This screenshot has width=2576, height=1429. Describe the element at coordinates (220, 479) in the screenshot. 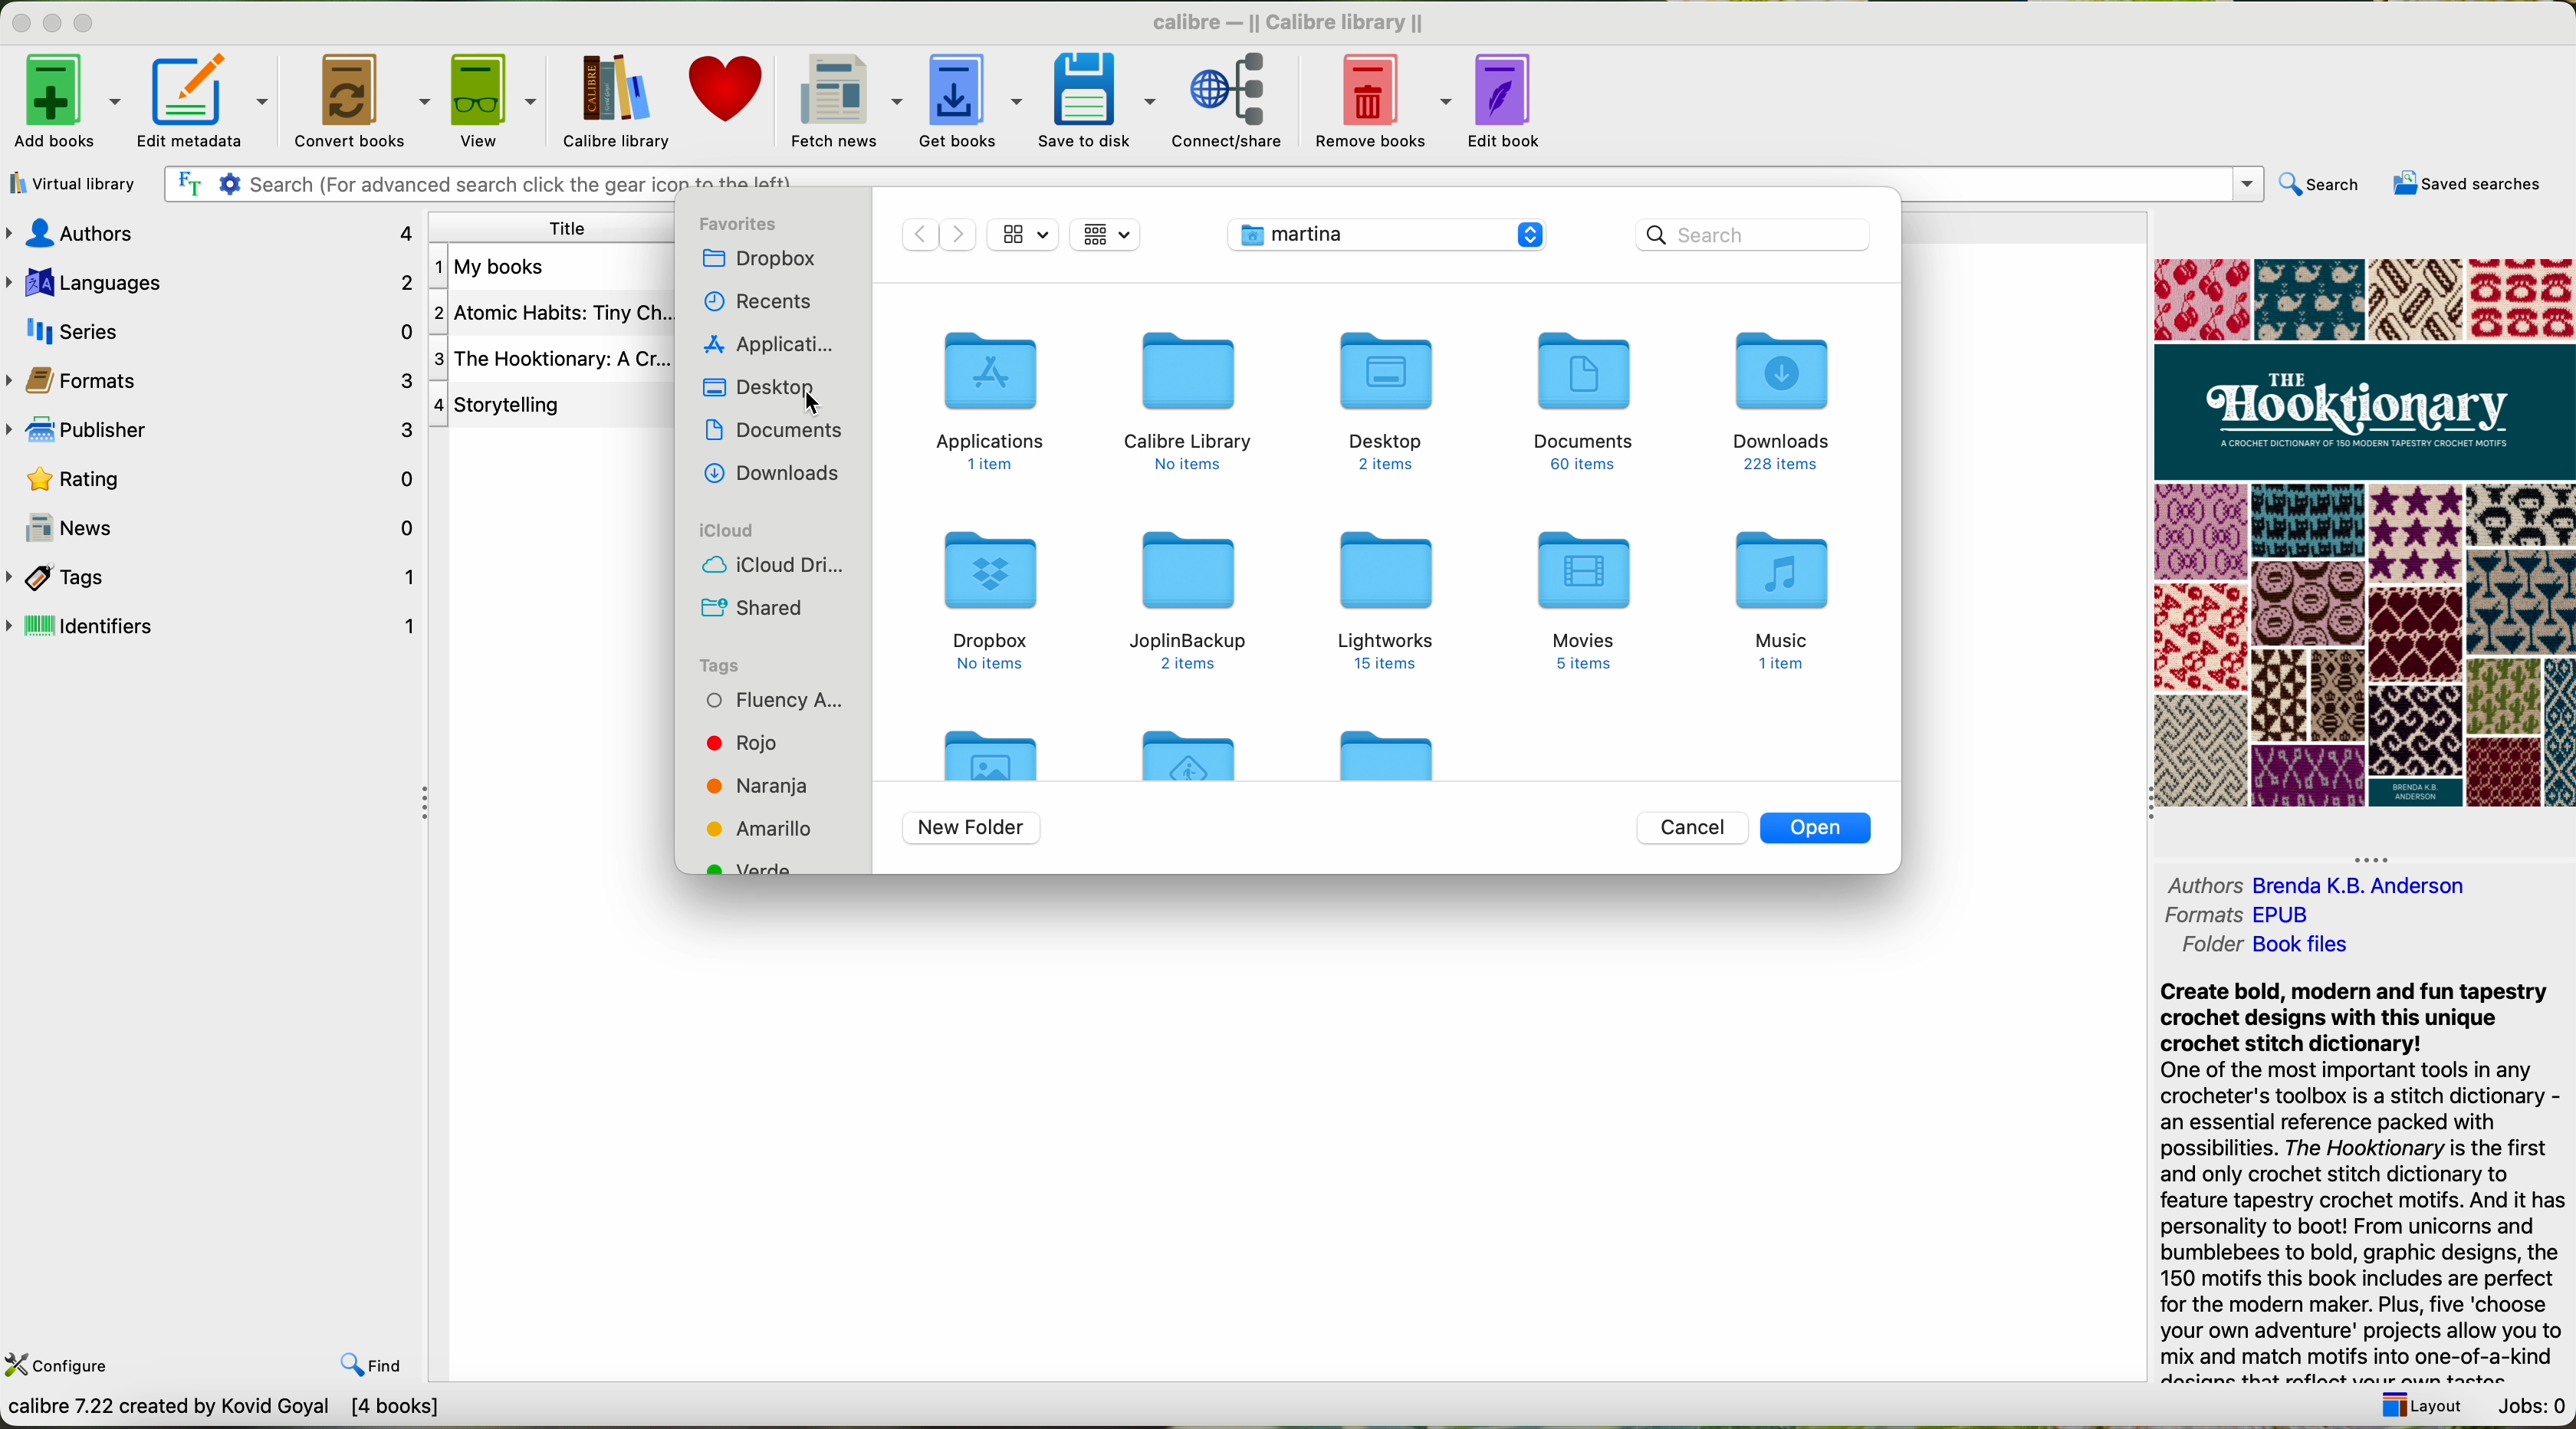

I see `rating` at that location.